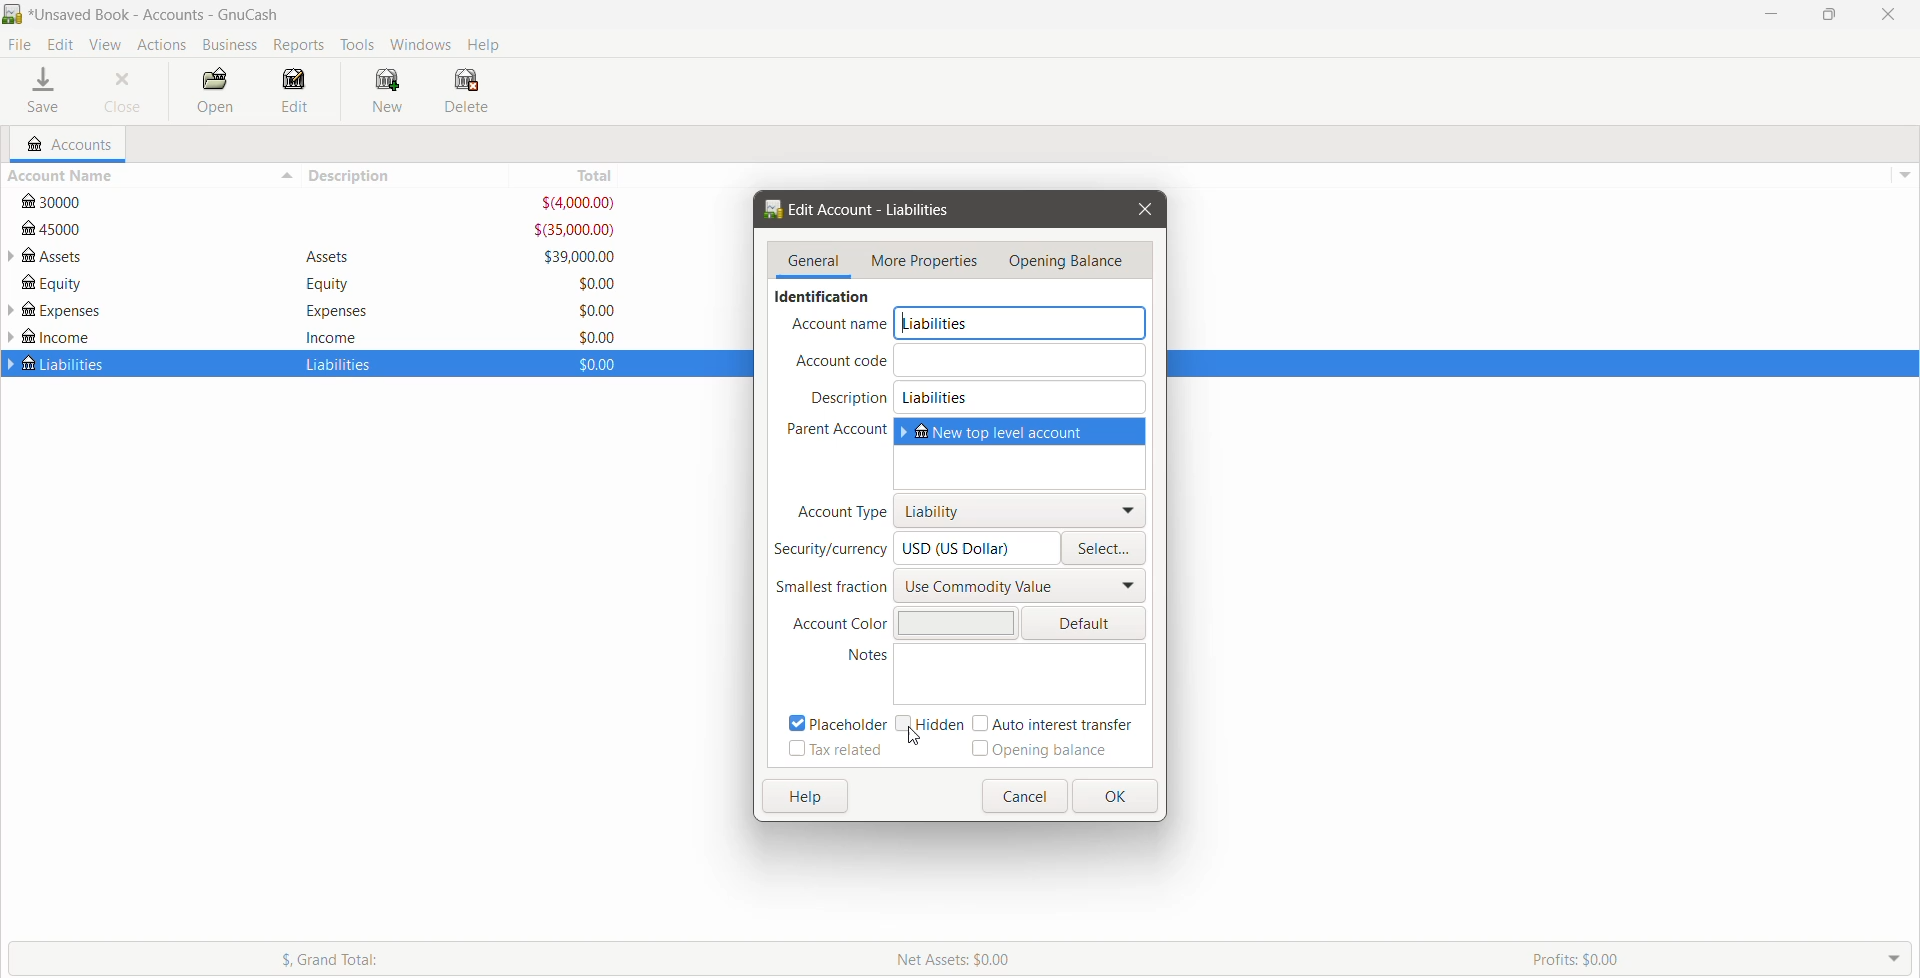  What do you see at coordinates (413, 175) in the screenshot?
I see `Description` at bounding box center [413, 175].